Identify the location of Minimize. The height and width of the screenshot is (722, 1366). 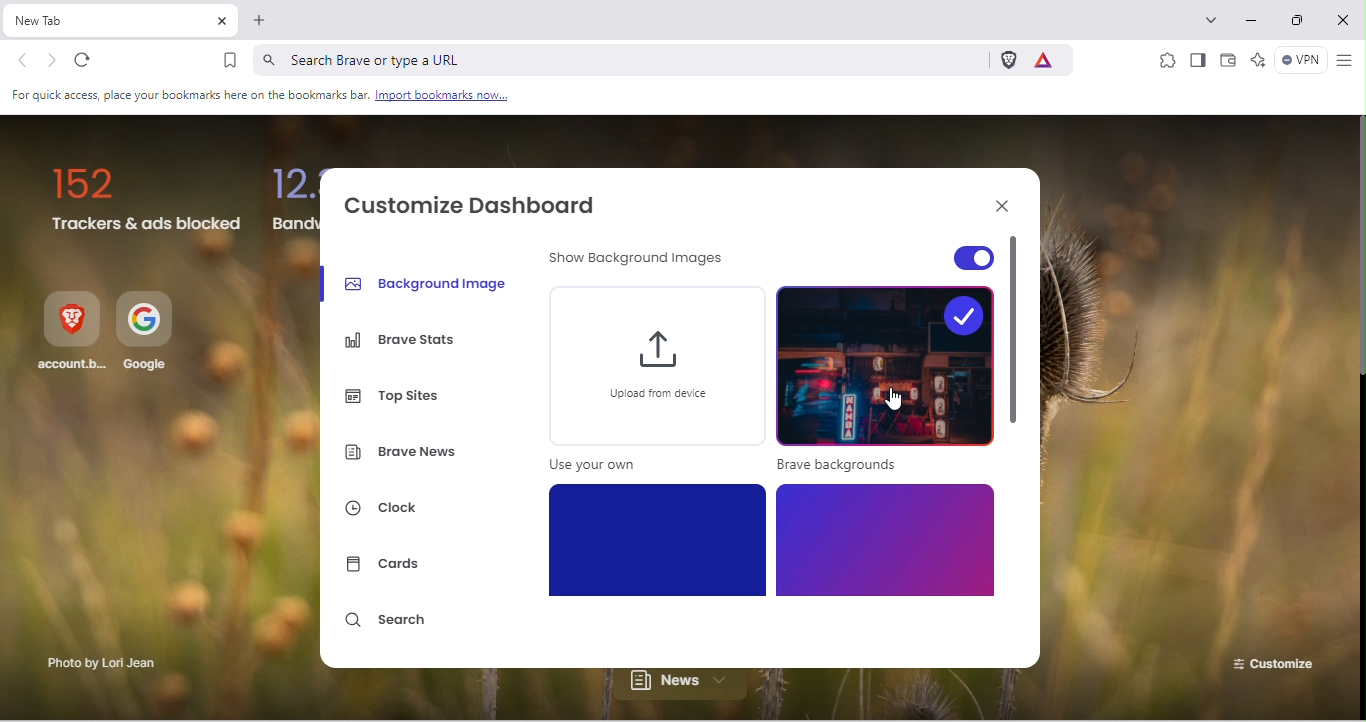
(1255, 21).